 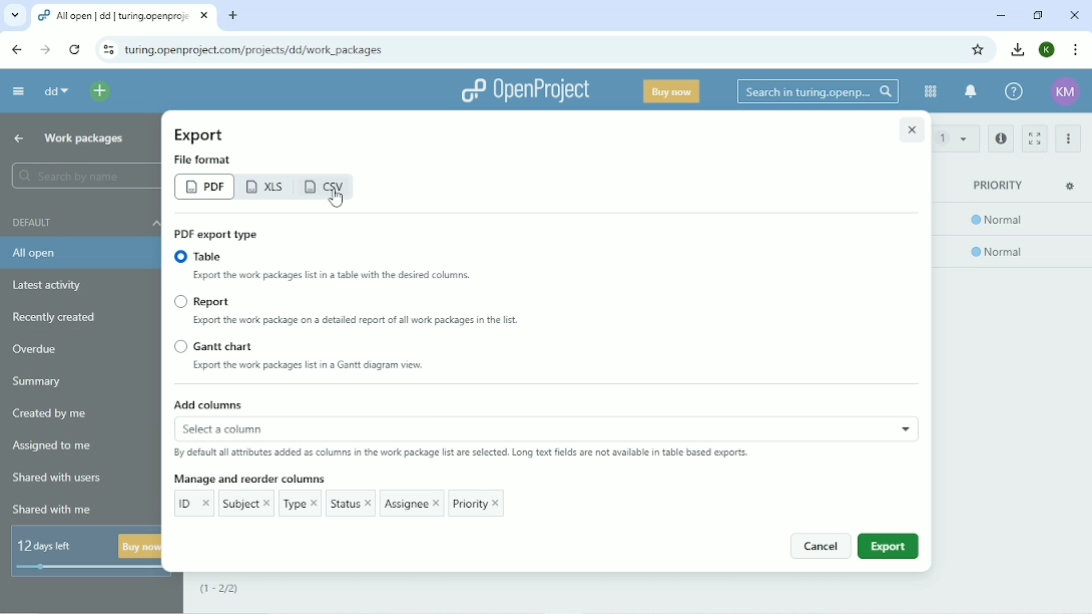 What do you see at coordinates (82, 221) in the screenshot?
I see `Default` at bounding box center [82, 221].